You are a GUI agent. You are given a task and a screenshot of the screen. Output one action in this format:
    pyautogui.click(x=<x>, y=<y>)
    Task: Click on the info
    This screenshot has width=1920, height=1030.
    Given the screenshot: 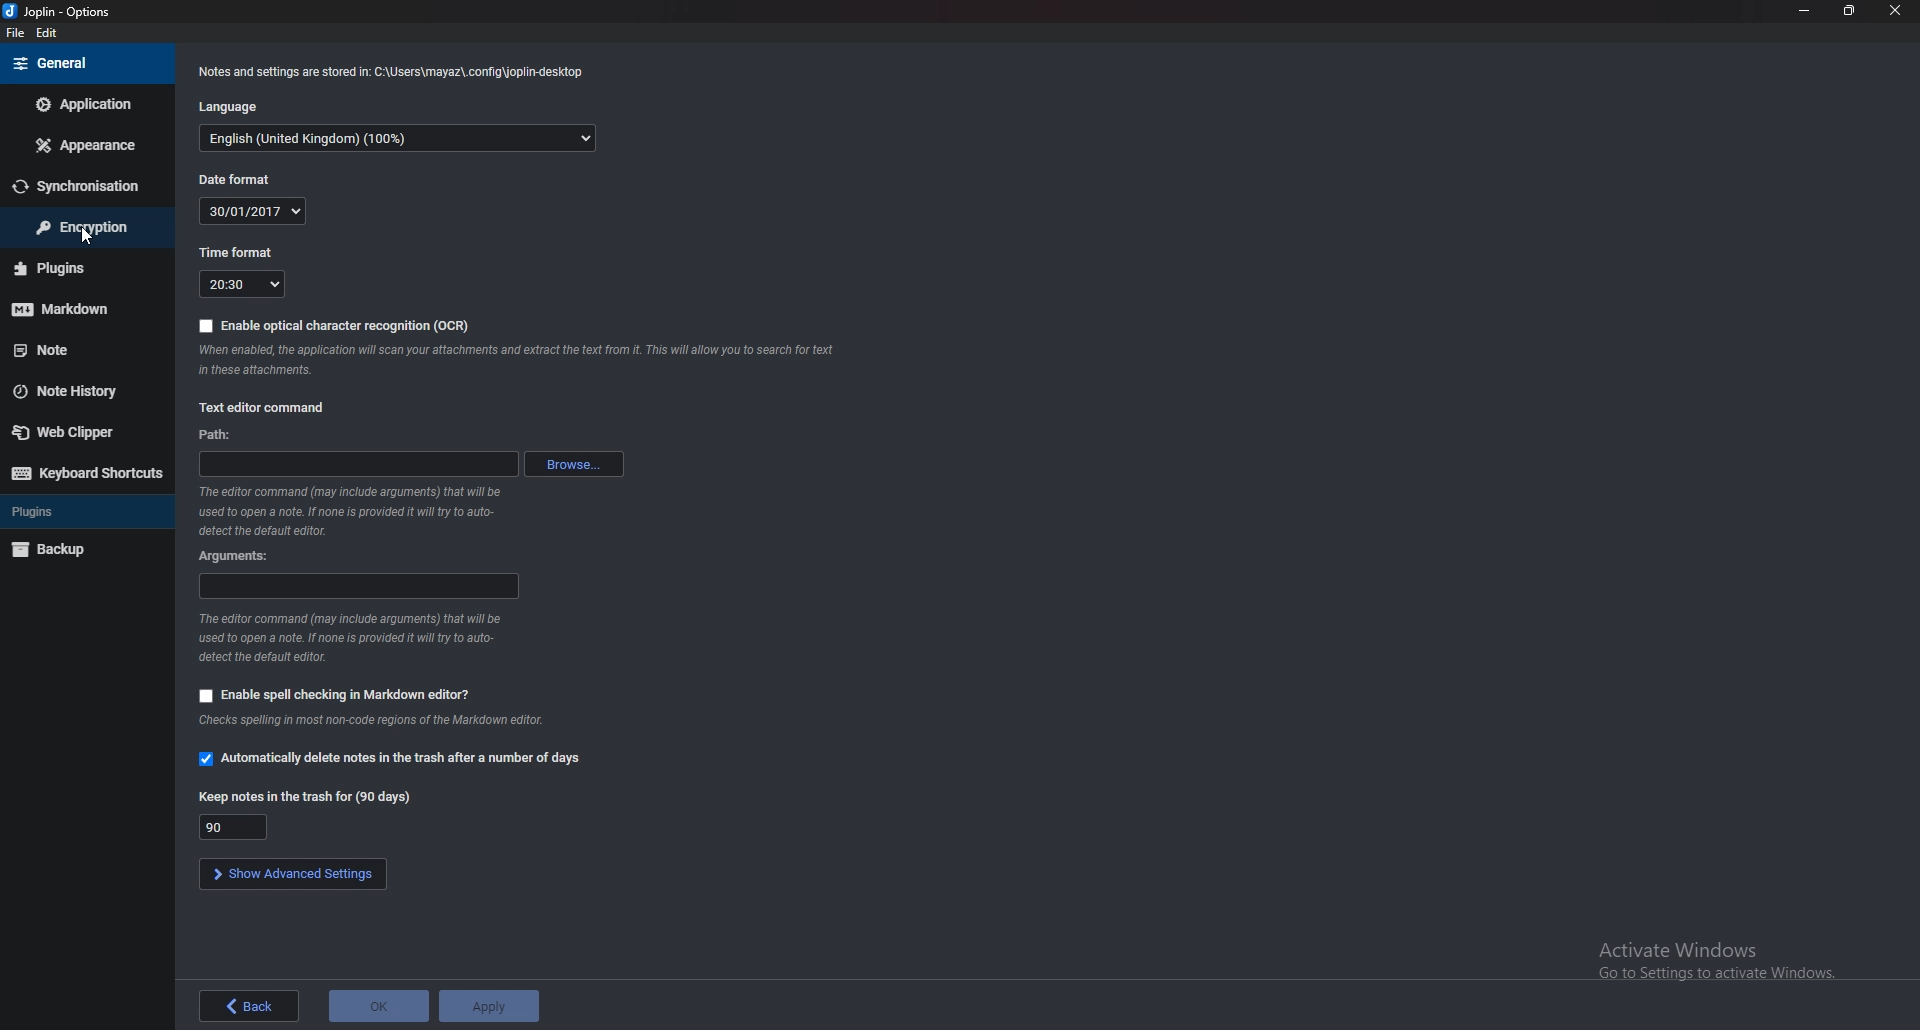 What is the action you would take?
    pyautogui.click(x=379, y=719)
    